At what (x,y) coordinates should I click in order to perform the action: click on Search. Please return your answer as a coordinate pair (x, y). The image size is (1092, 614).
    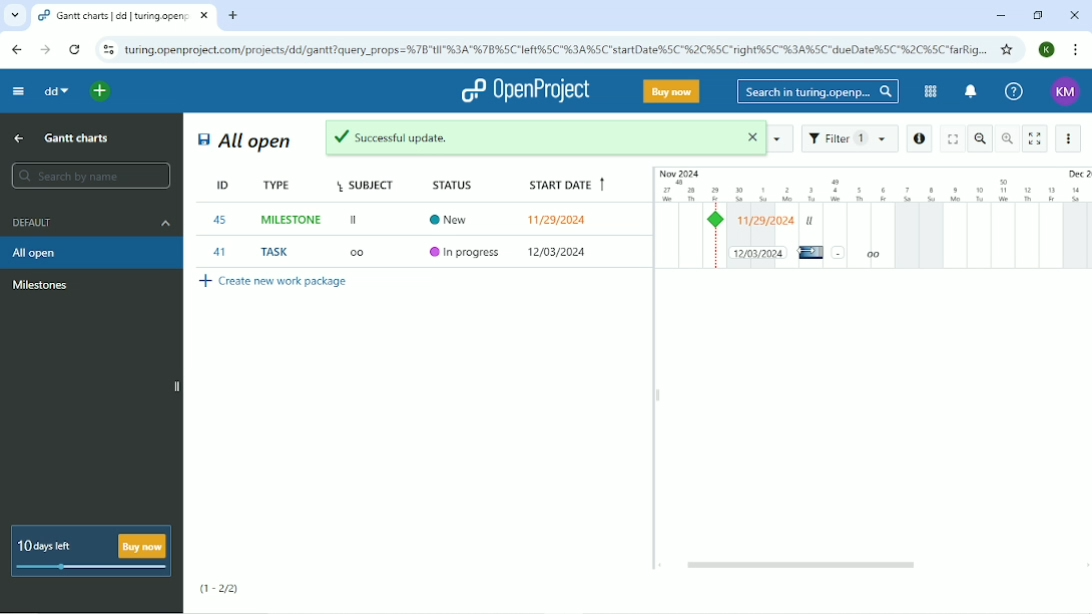
    Looking at the image, I should click on (817, 92).